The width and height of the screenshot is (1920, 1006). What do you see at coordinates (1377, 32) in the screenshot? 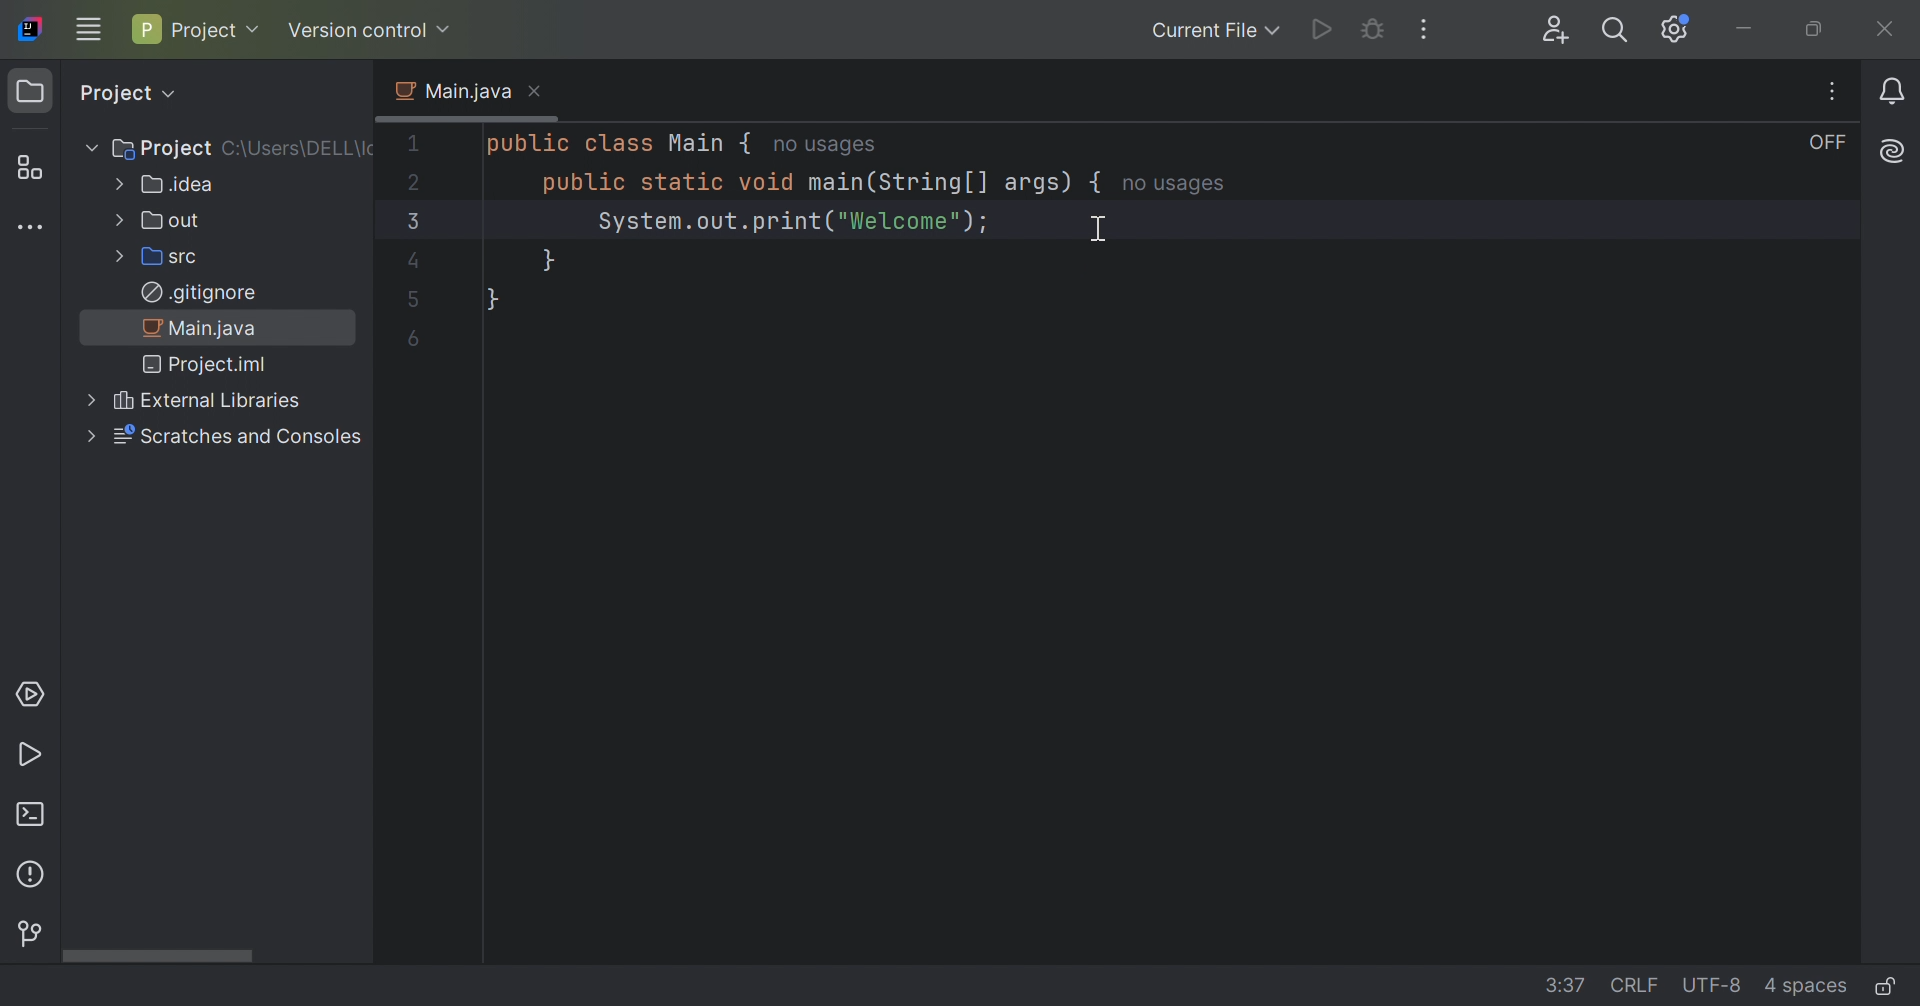
I see `Debug` at bounding box center [1377, 32].